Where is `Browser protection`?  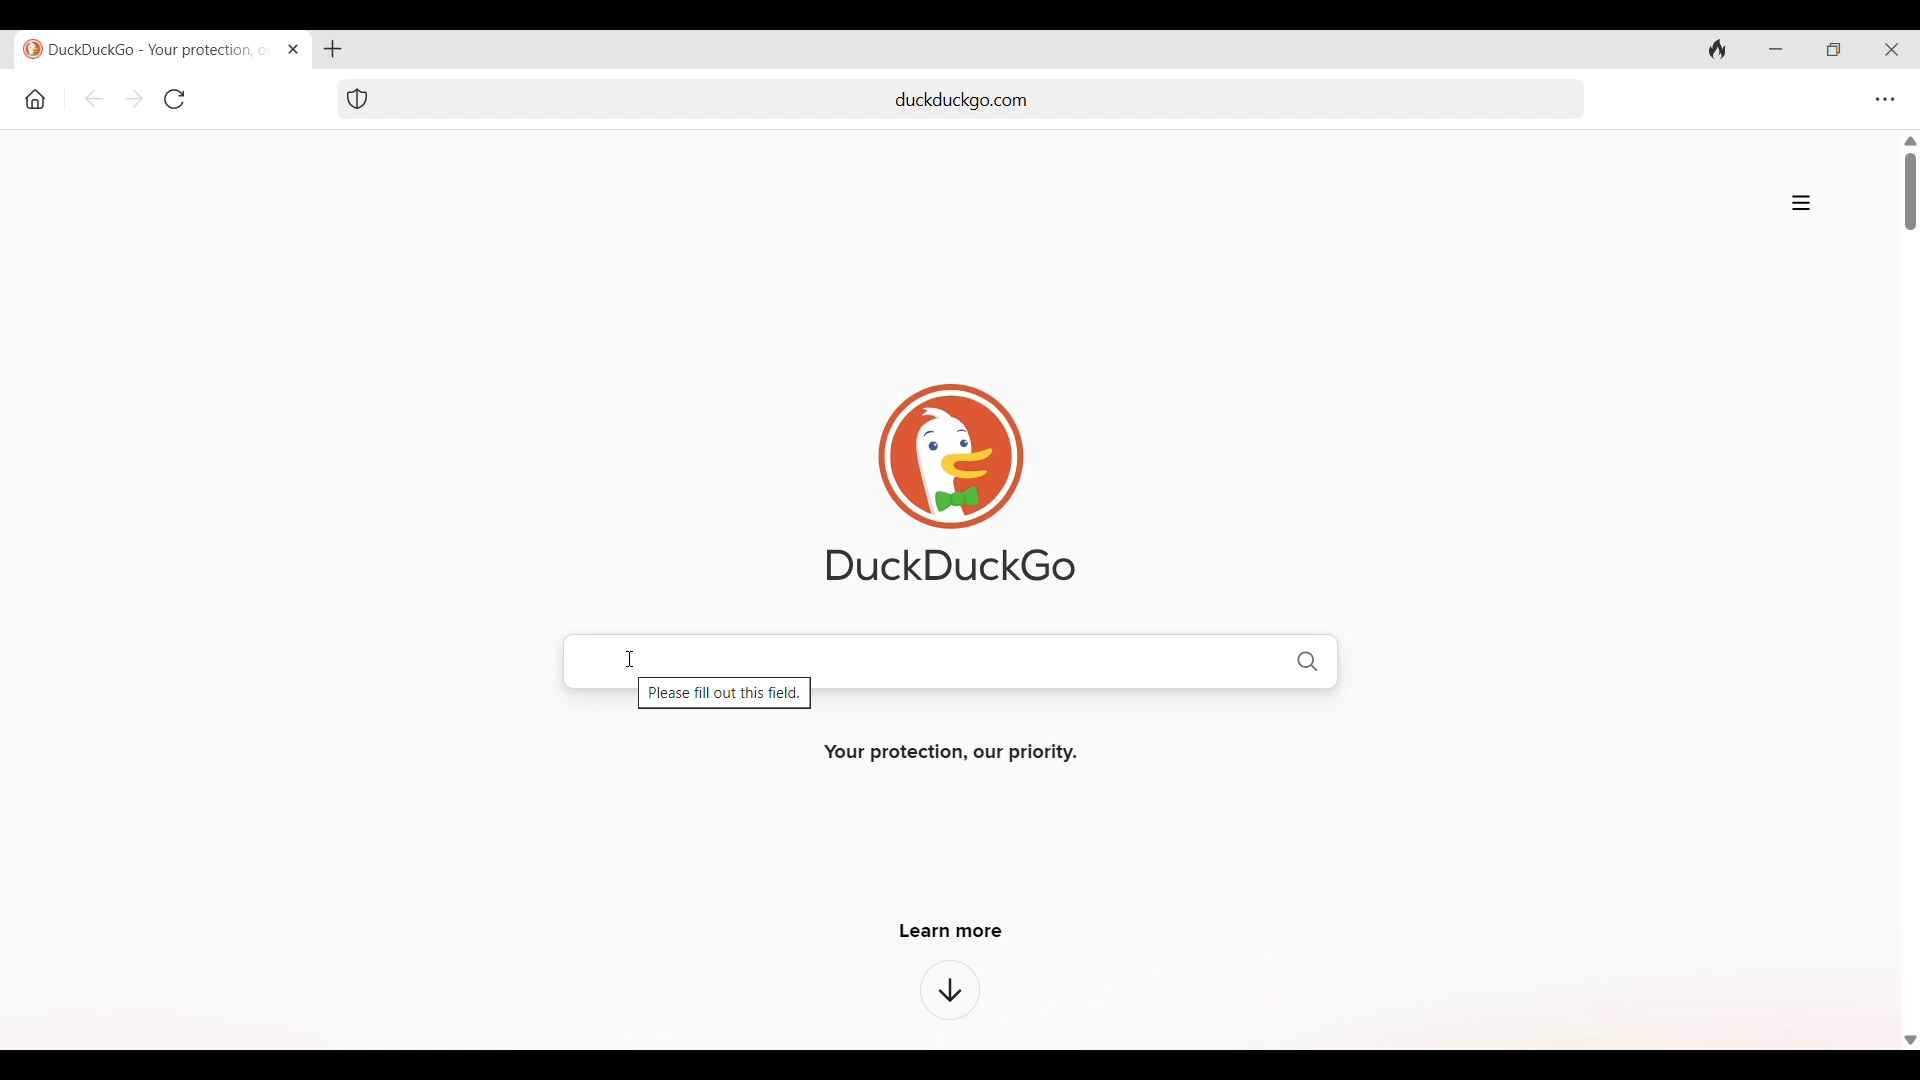
Browser protection is located at coordinates (357, 99).